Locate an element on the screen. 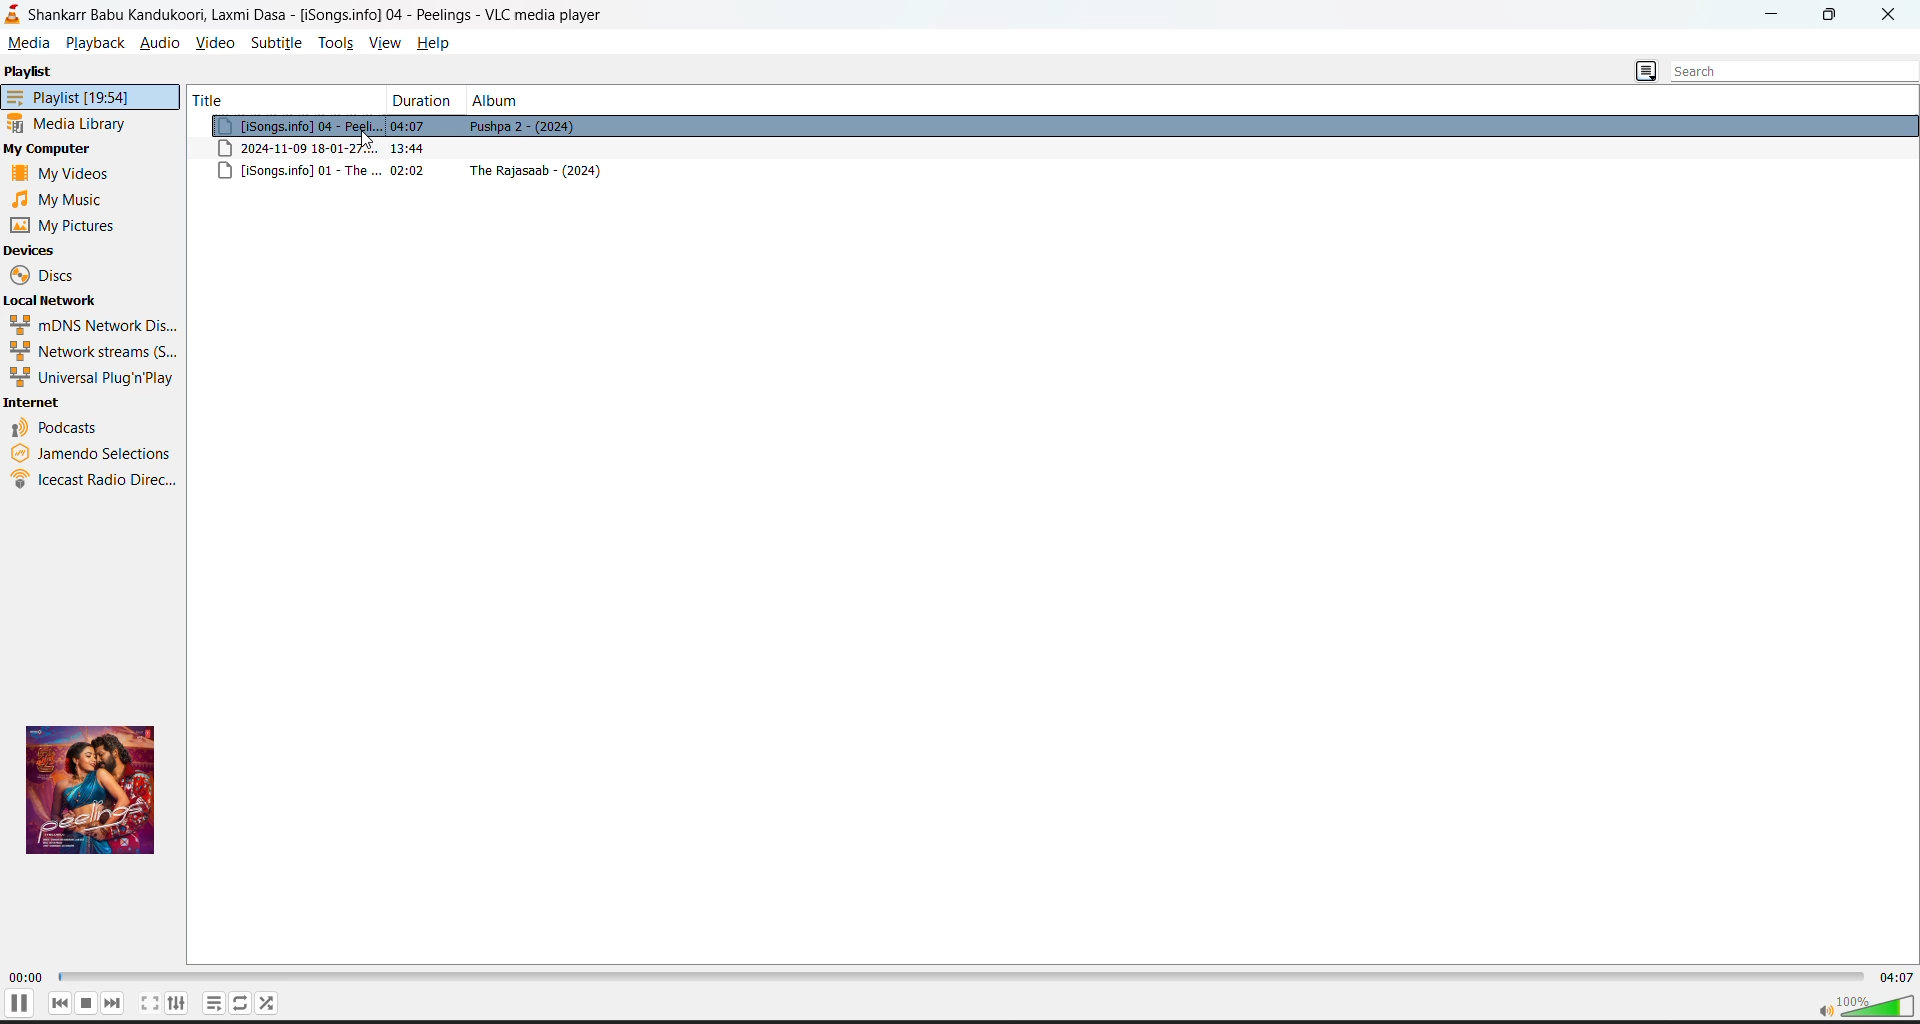  current play time is located at coordinates (25, 978).